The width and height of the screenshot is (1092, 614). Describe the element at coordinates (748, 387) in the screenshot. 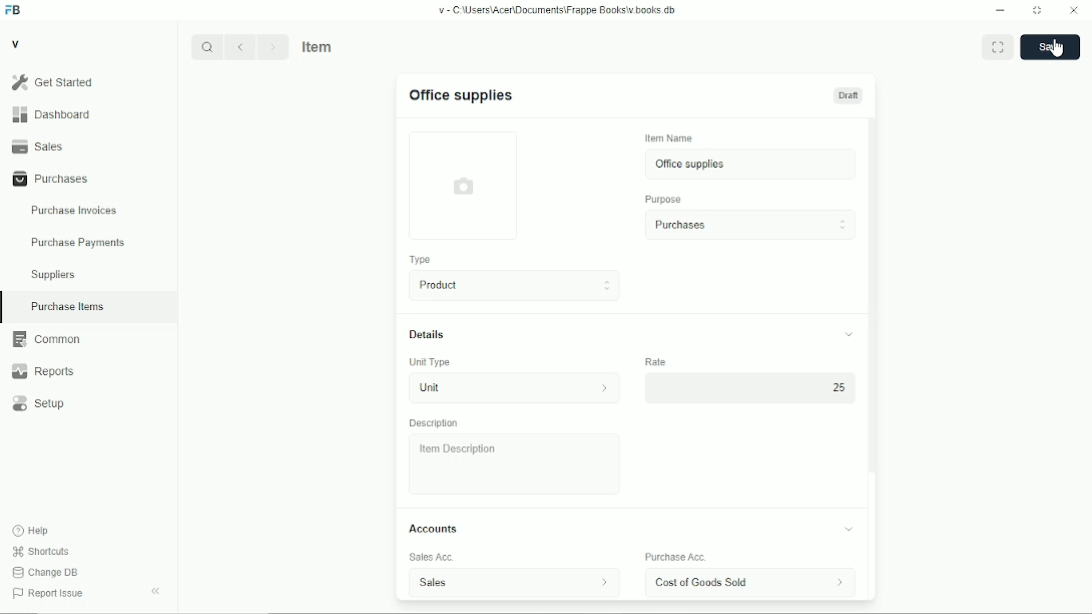

I see `25` at that location.